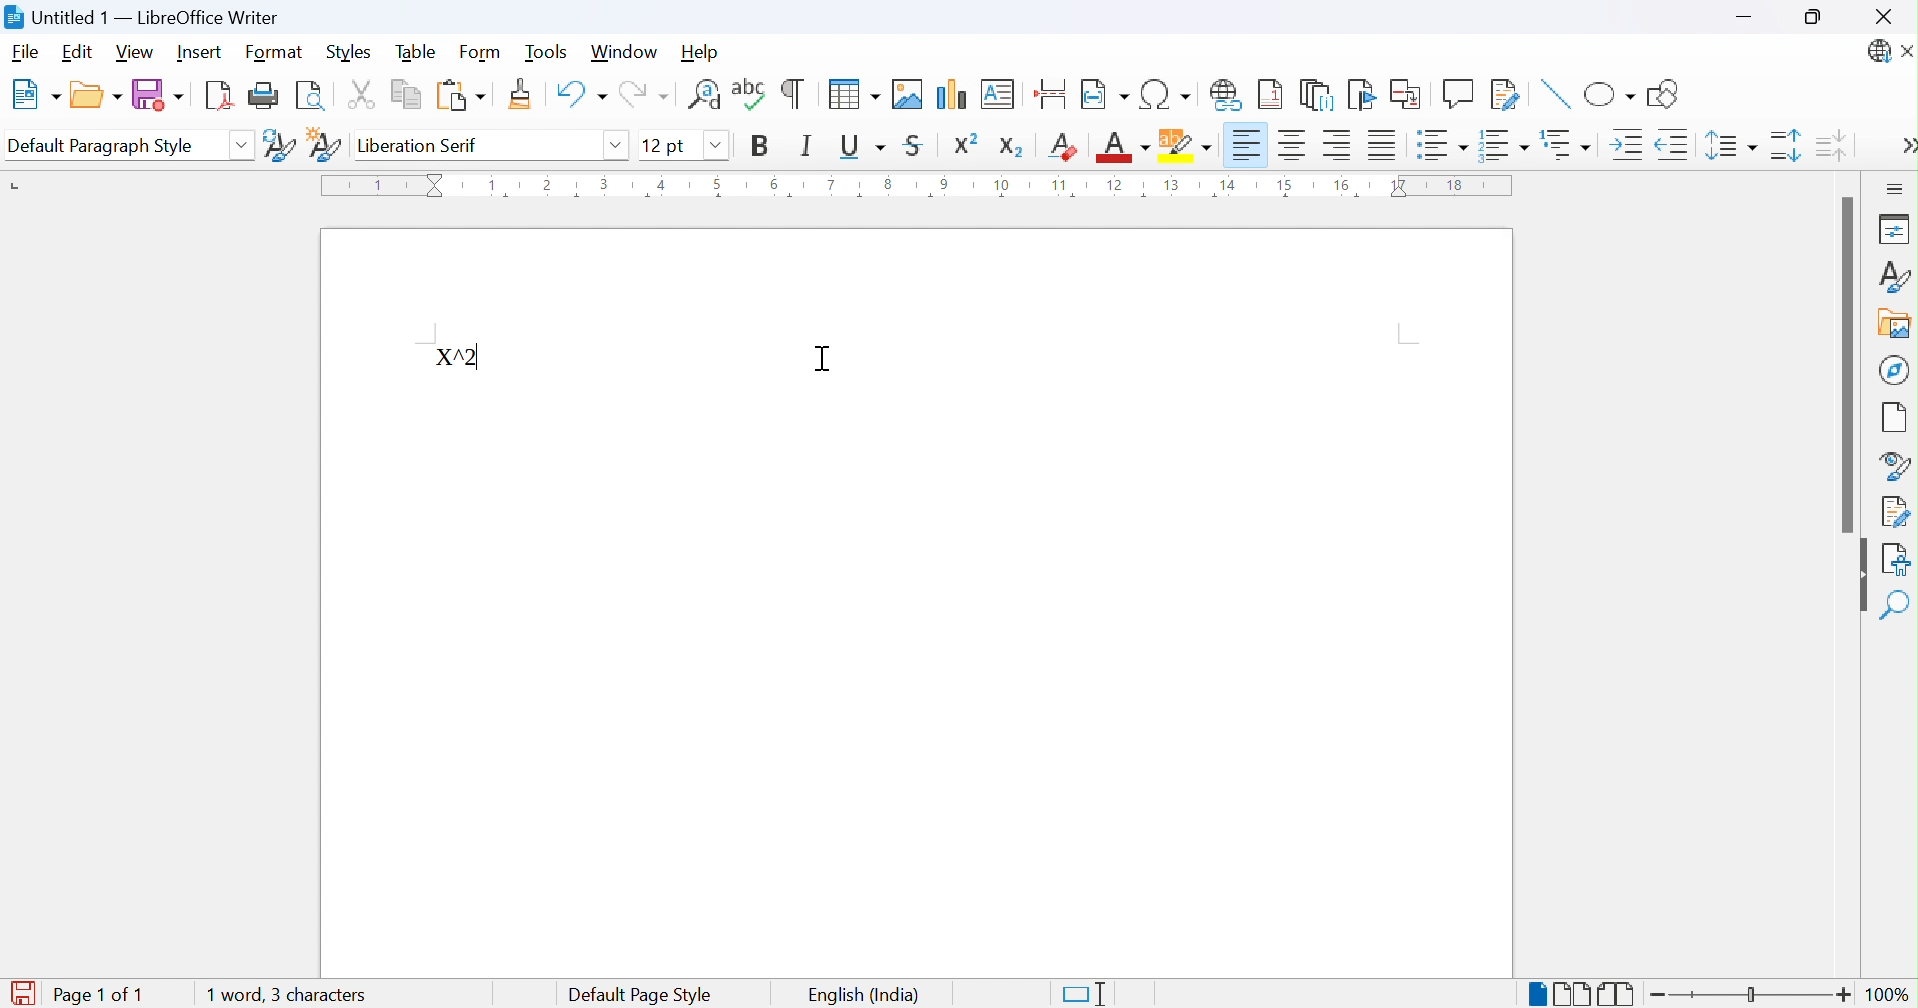 This screenshot has height=1008, width=1918. Describe the element at coordinates (1231, 96) in the screenshot. I see `Insert hyperlink` at that location.